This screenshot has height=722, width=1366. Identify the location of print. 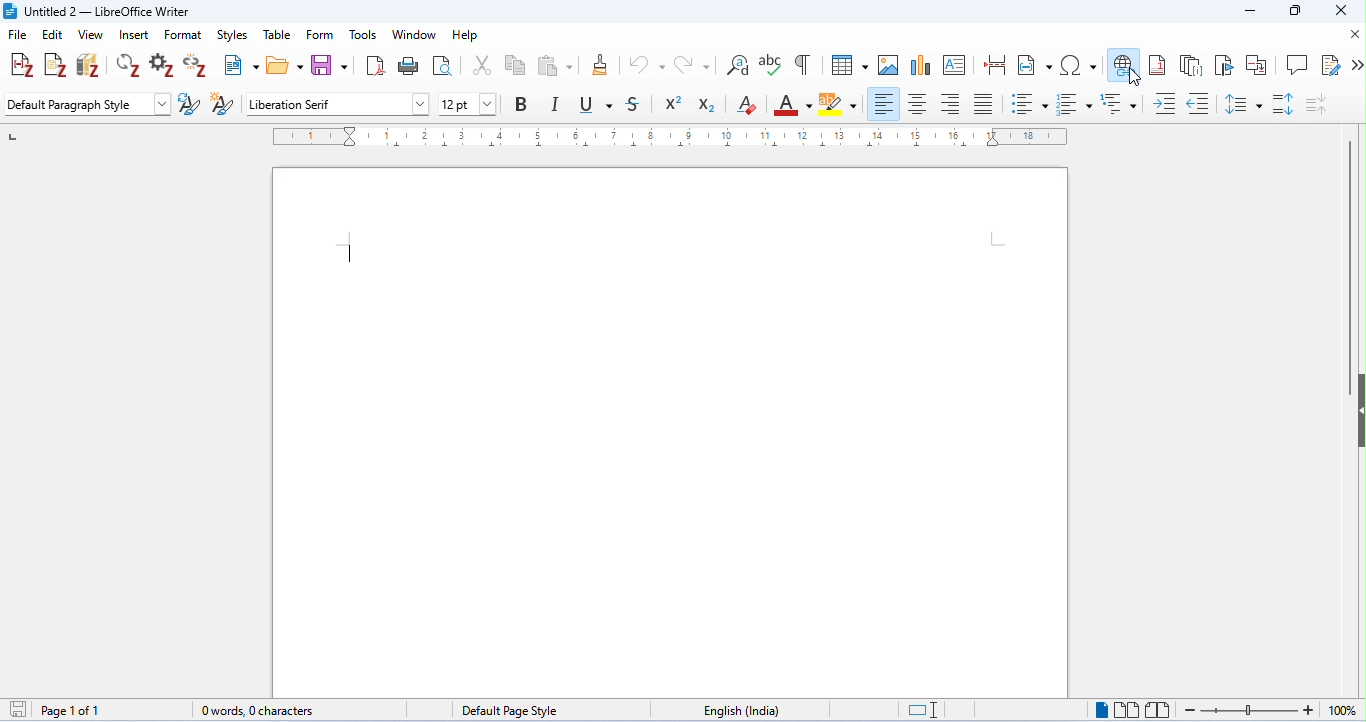
(406, 66).